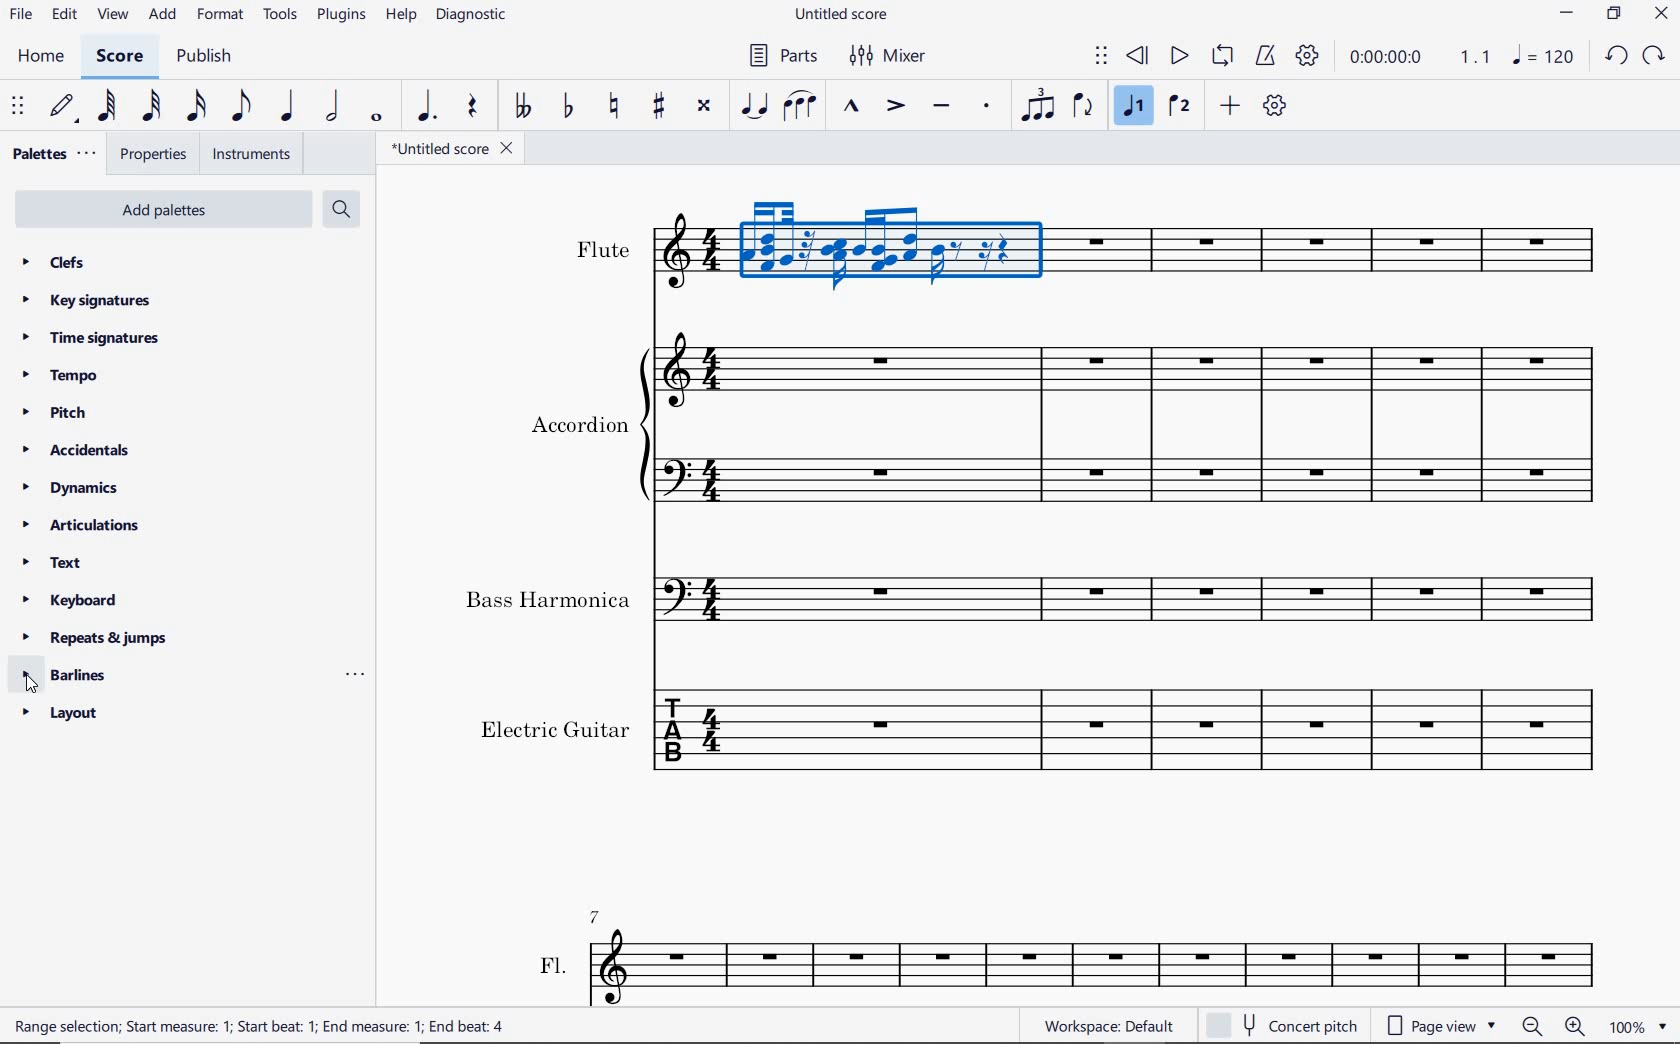  I want to click on RESTORE DOWN, so click(1613, 15).